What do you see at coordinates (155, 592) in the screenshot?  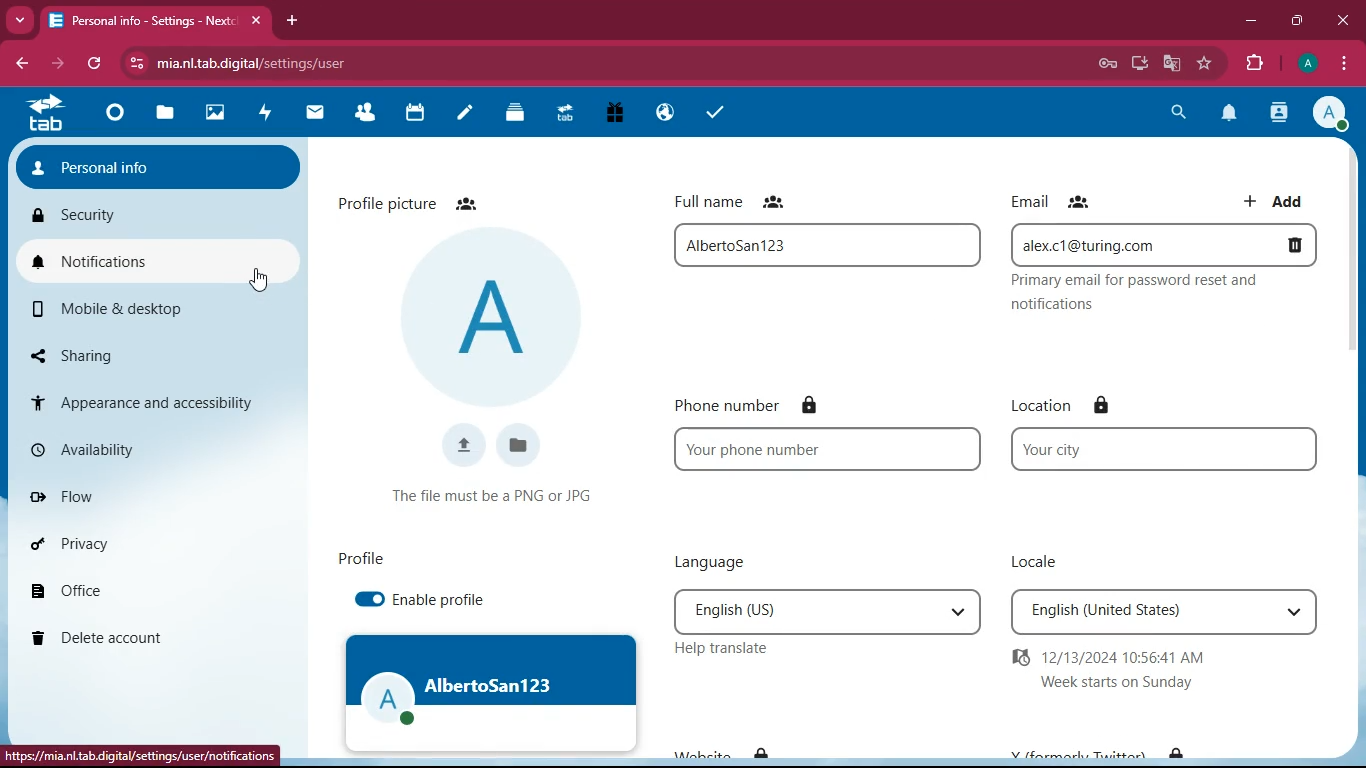 I see `office` at bounding box center [155, 592].